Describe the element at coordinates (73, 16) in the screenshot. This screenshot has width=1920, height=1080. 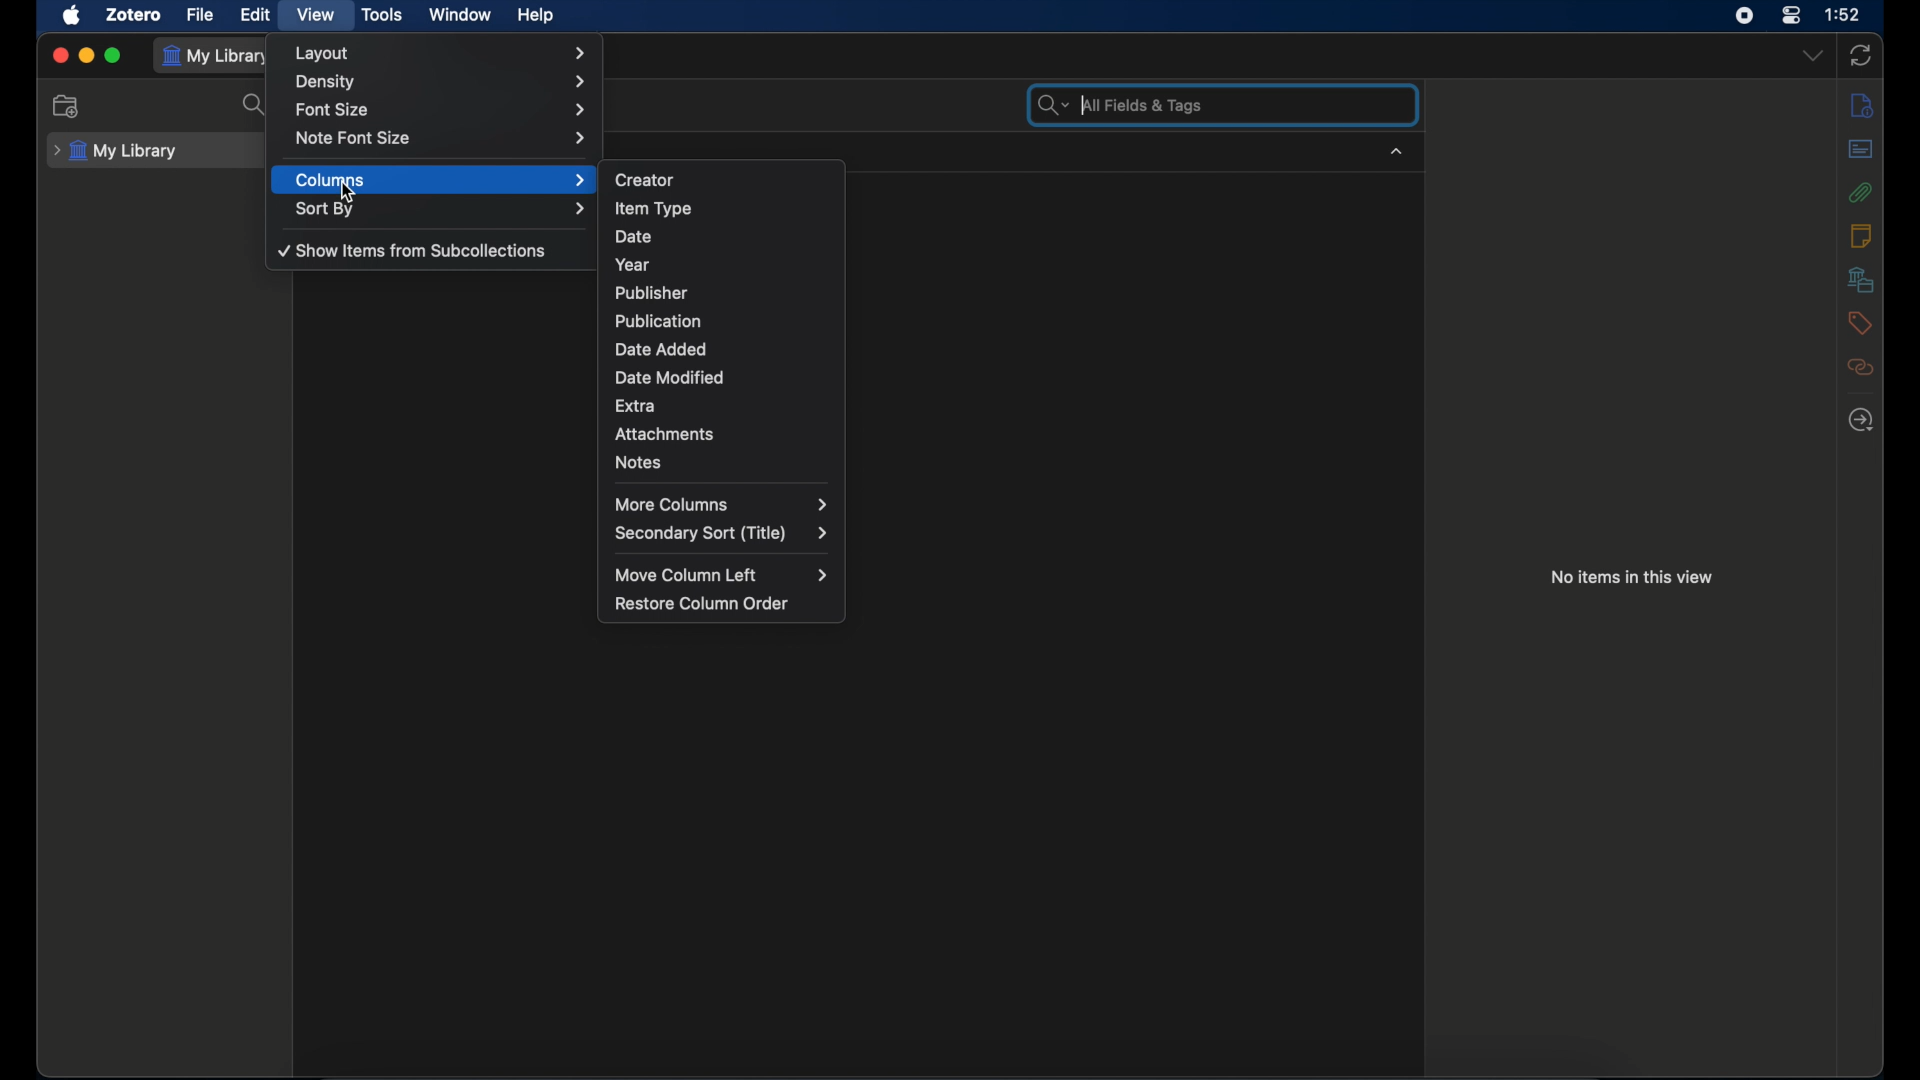
I see `apple icon` at that location.